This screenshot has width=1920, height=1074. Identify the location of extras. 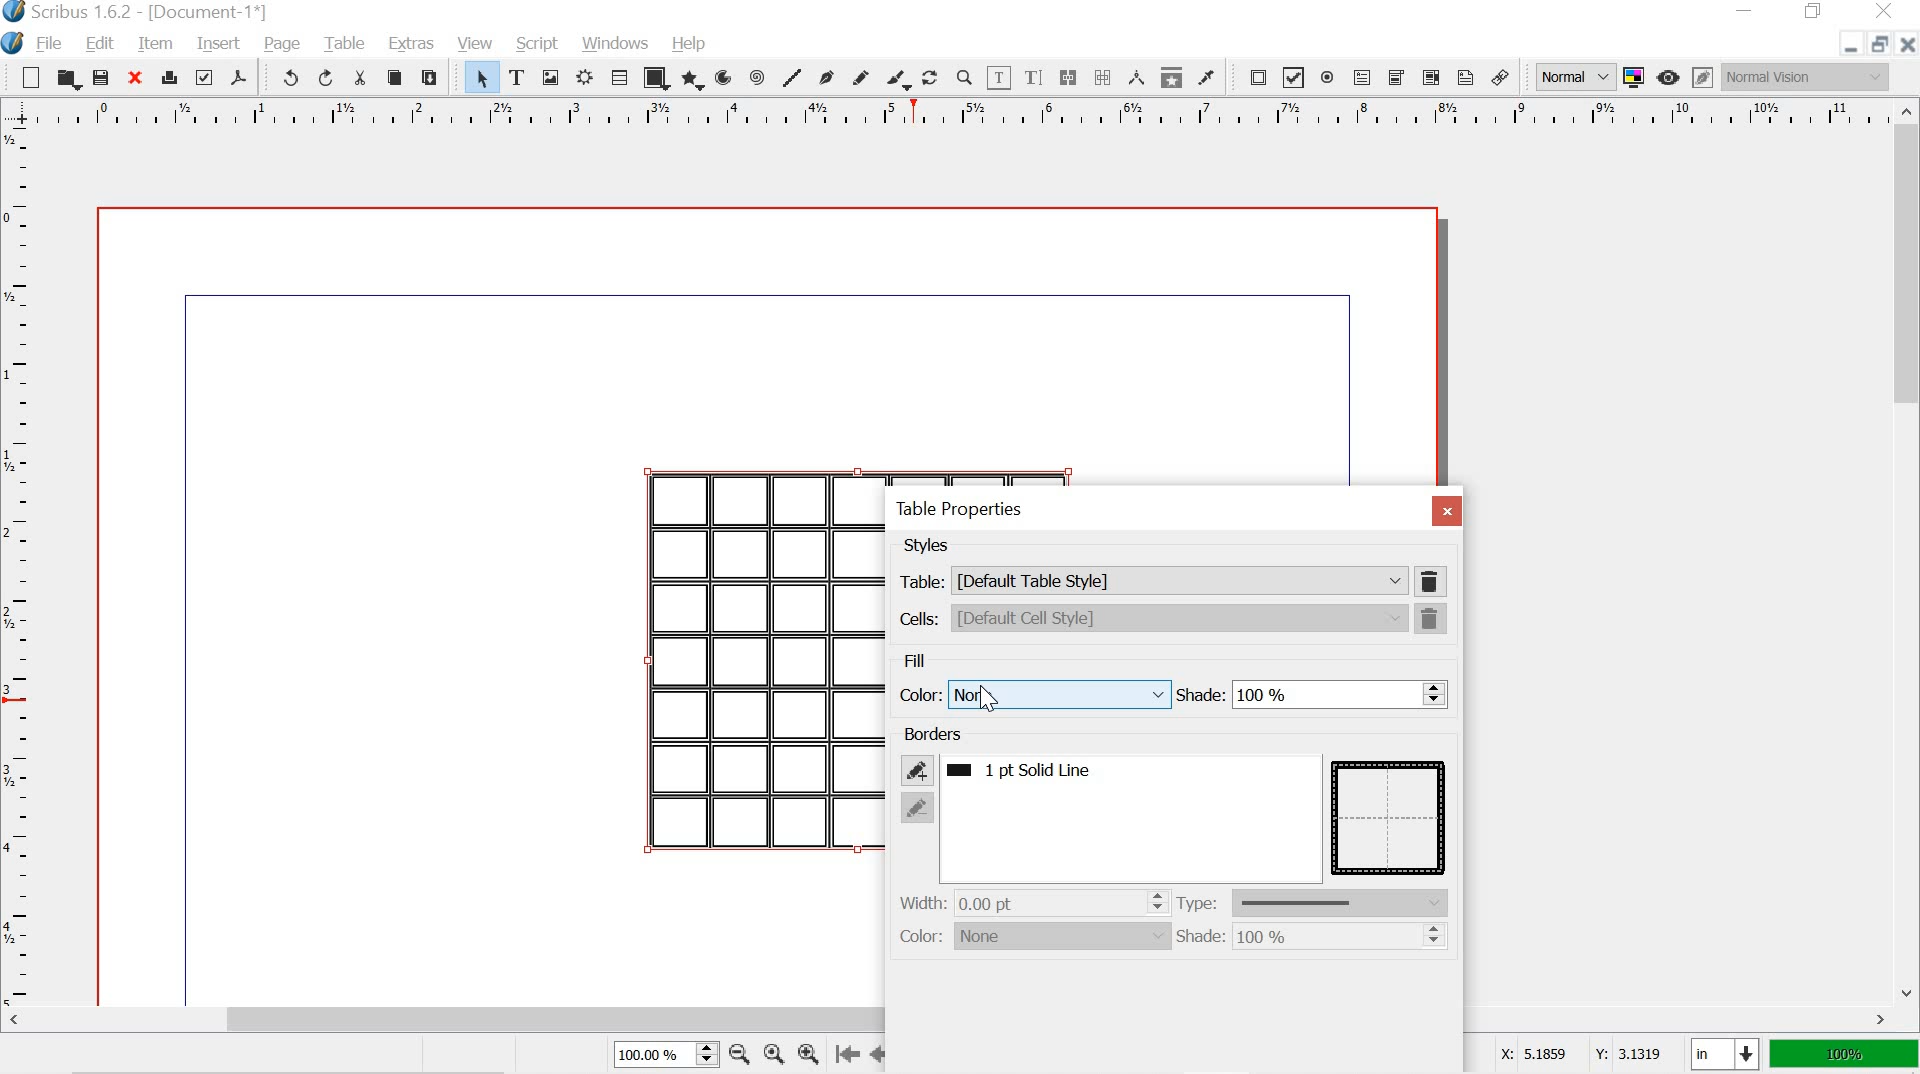
(407, 46).